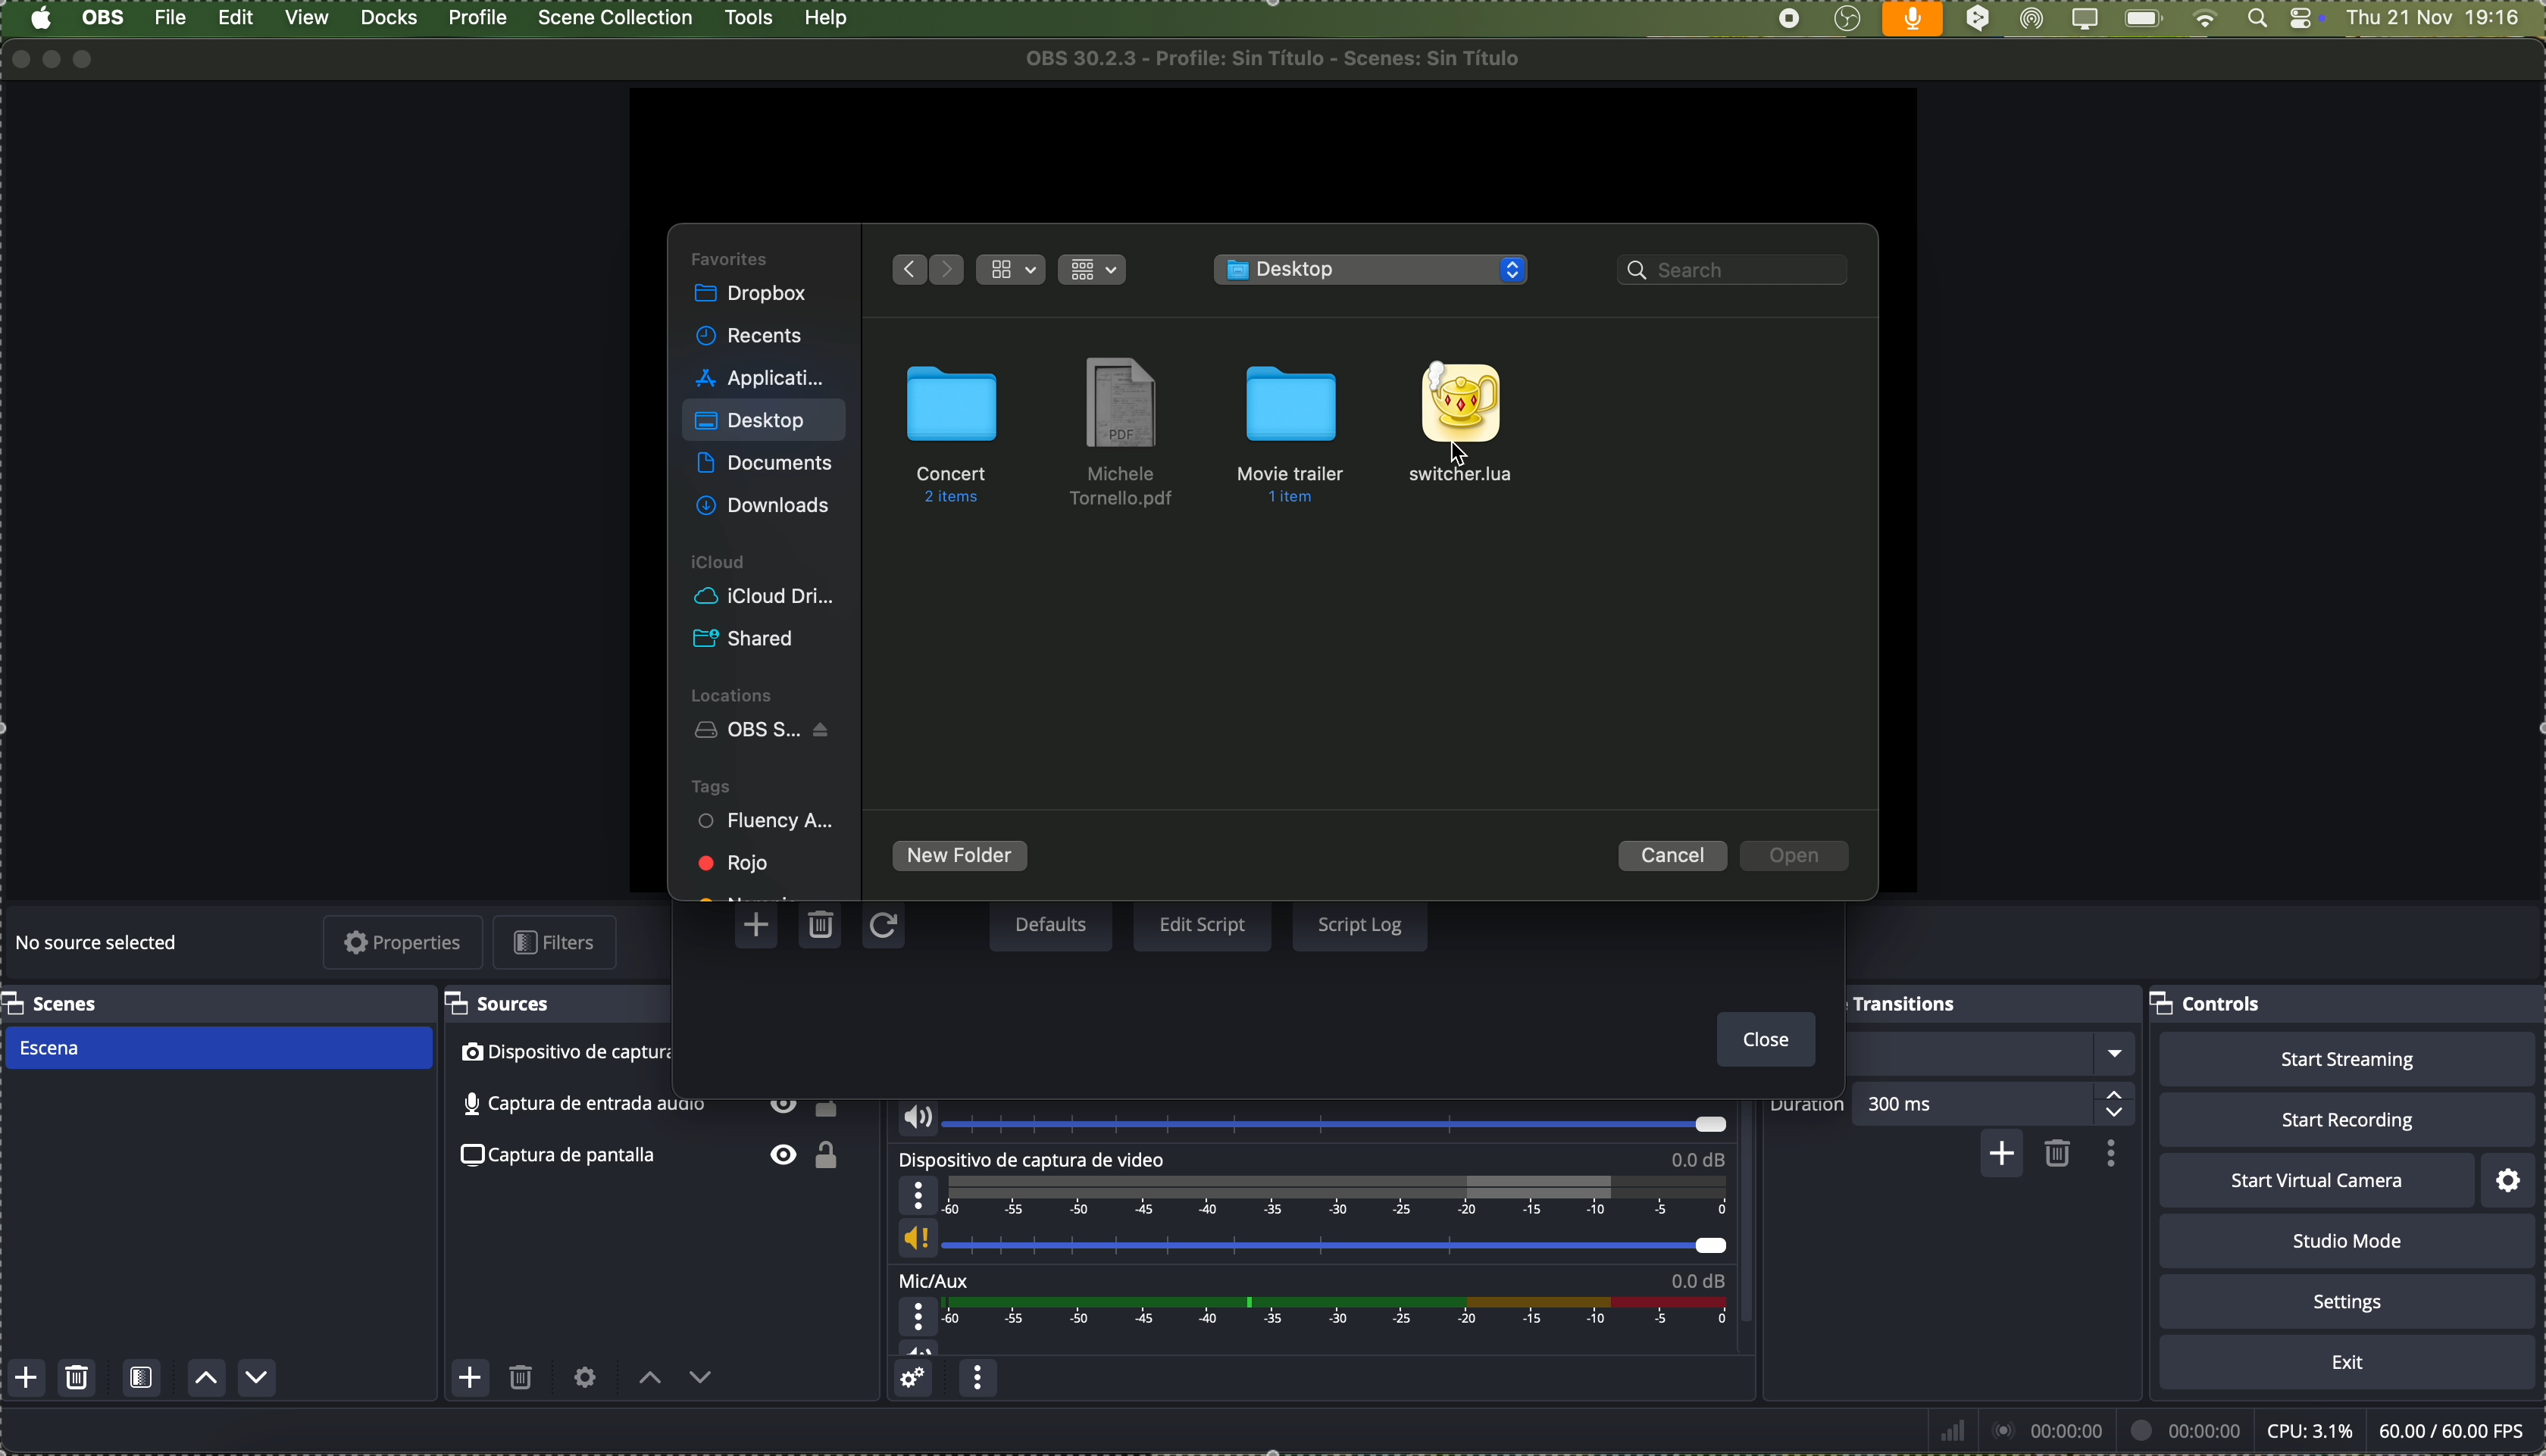  What do you see at coordinates (523, 1382) in the screenshot?
I see `remove selected source` at bounding box center [523, 1382].